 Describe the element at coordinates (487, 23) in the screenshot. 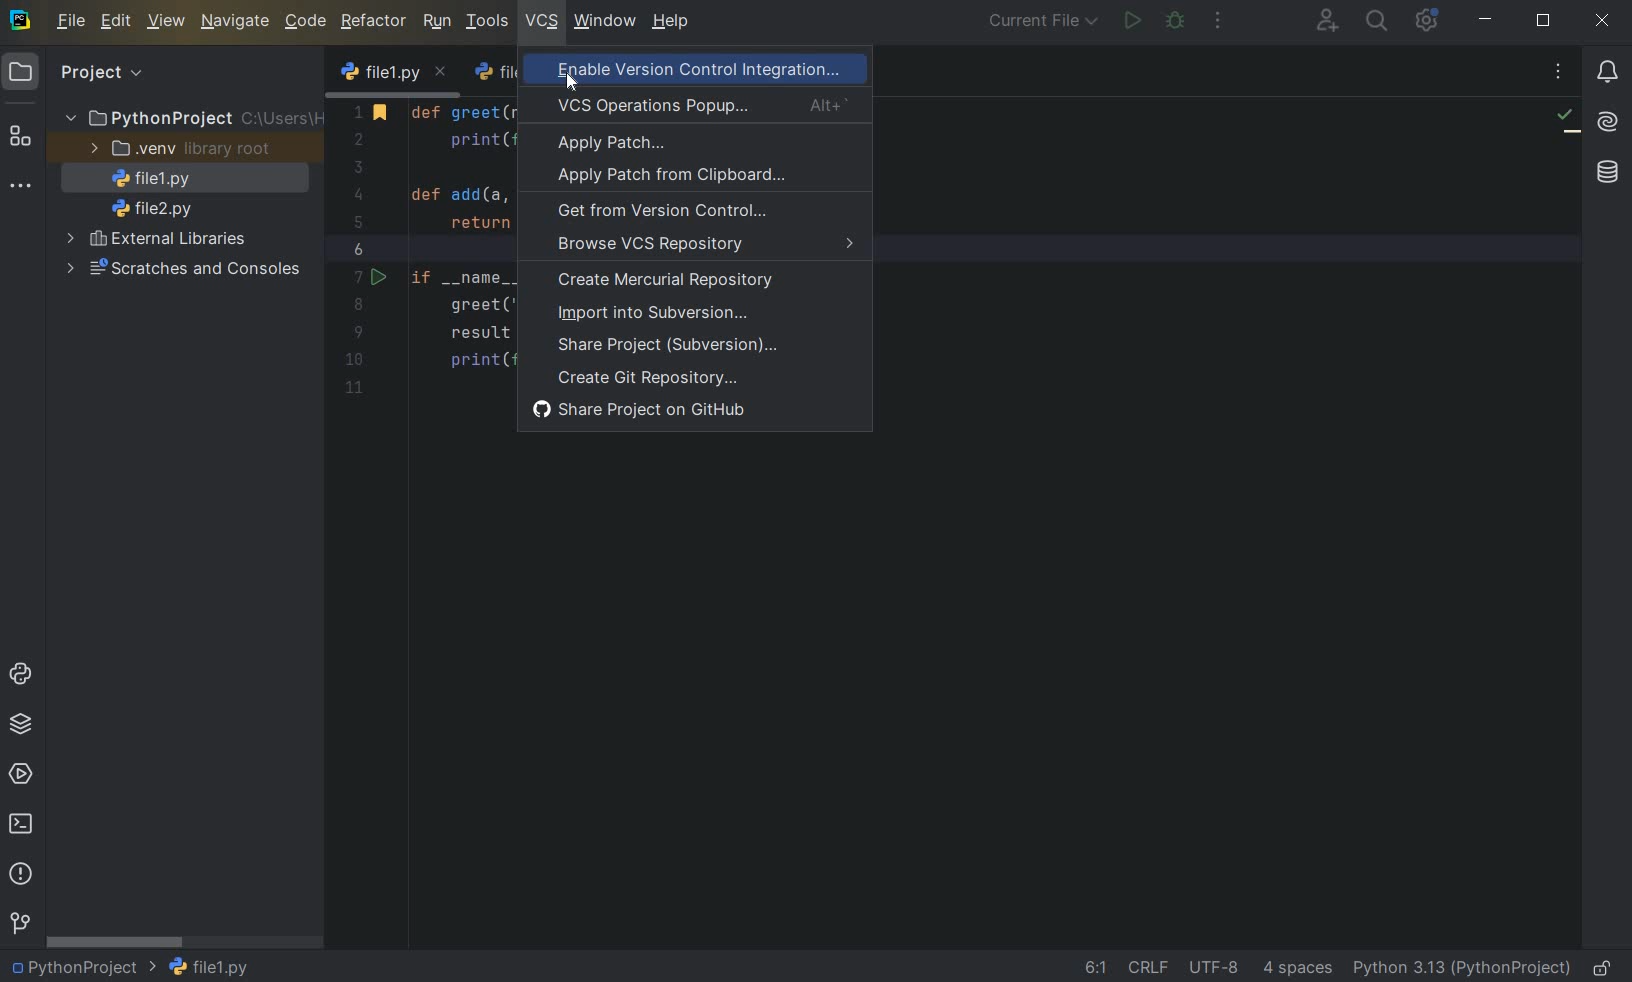

I see `tools` at that location.